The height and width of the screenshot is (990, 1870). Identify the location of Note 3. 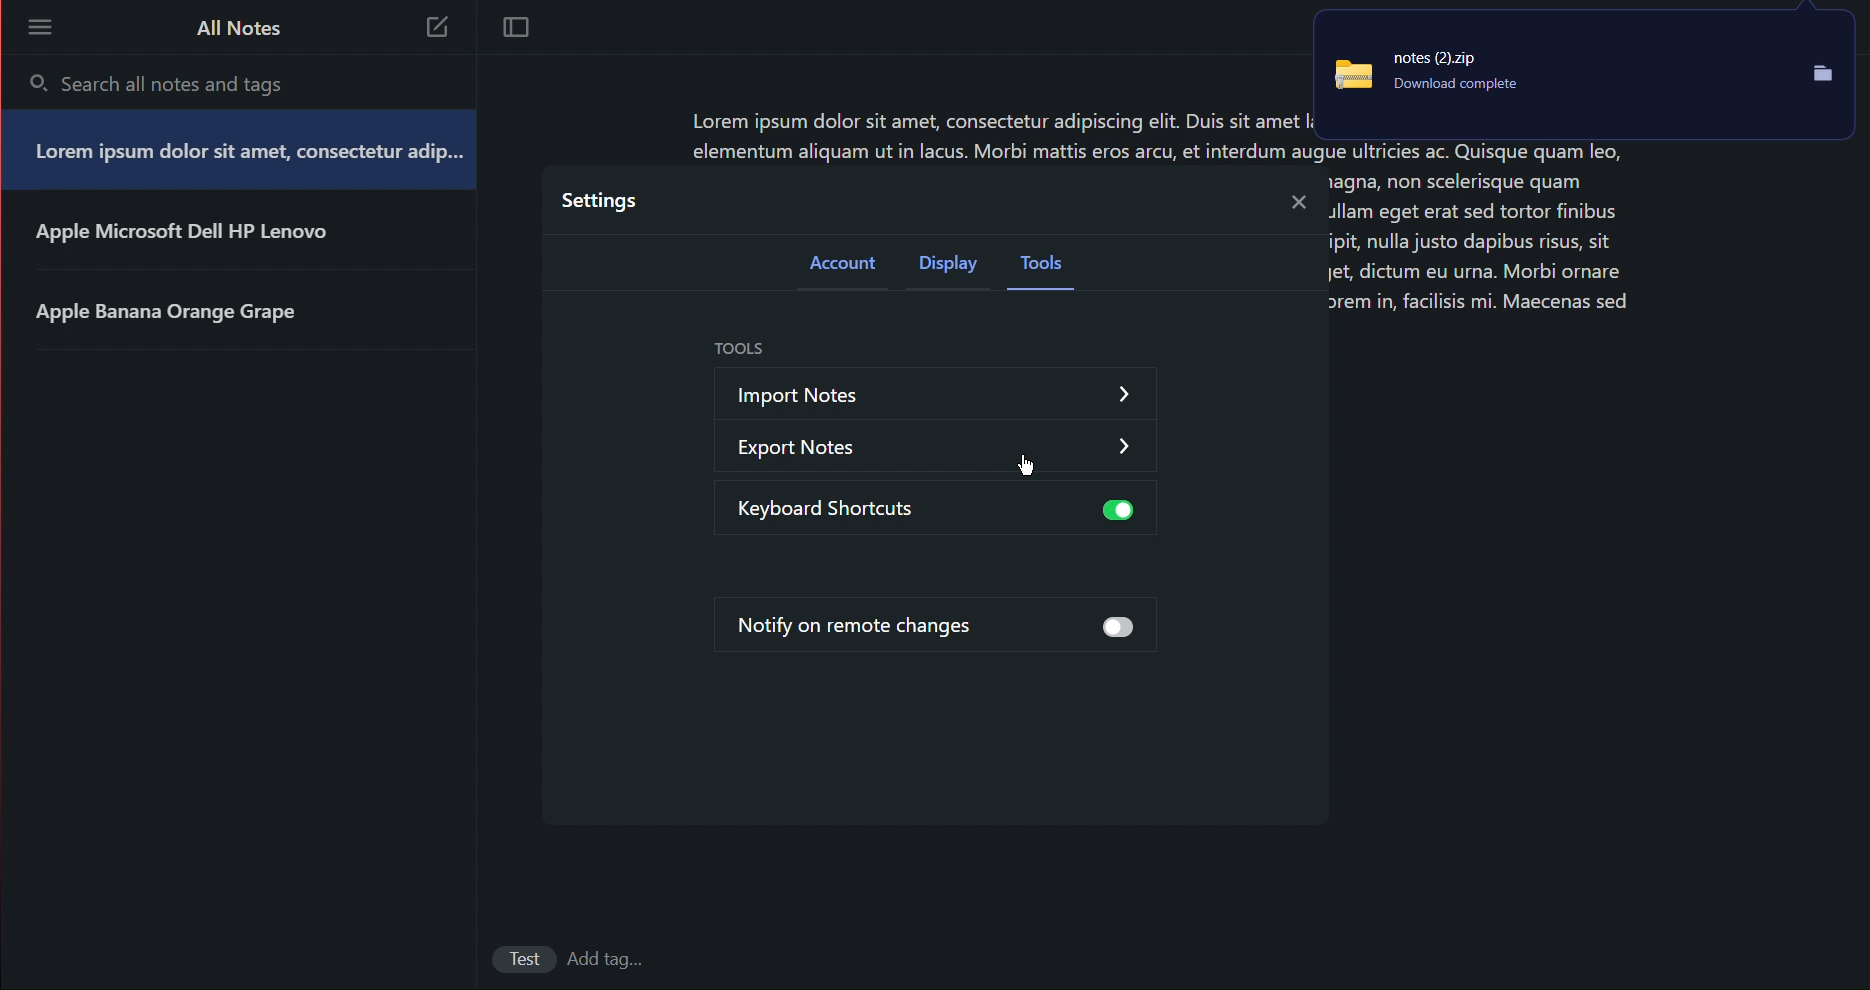
(235, 310).